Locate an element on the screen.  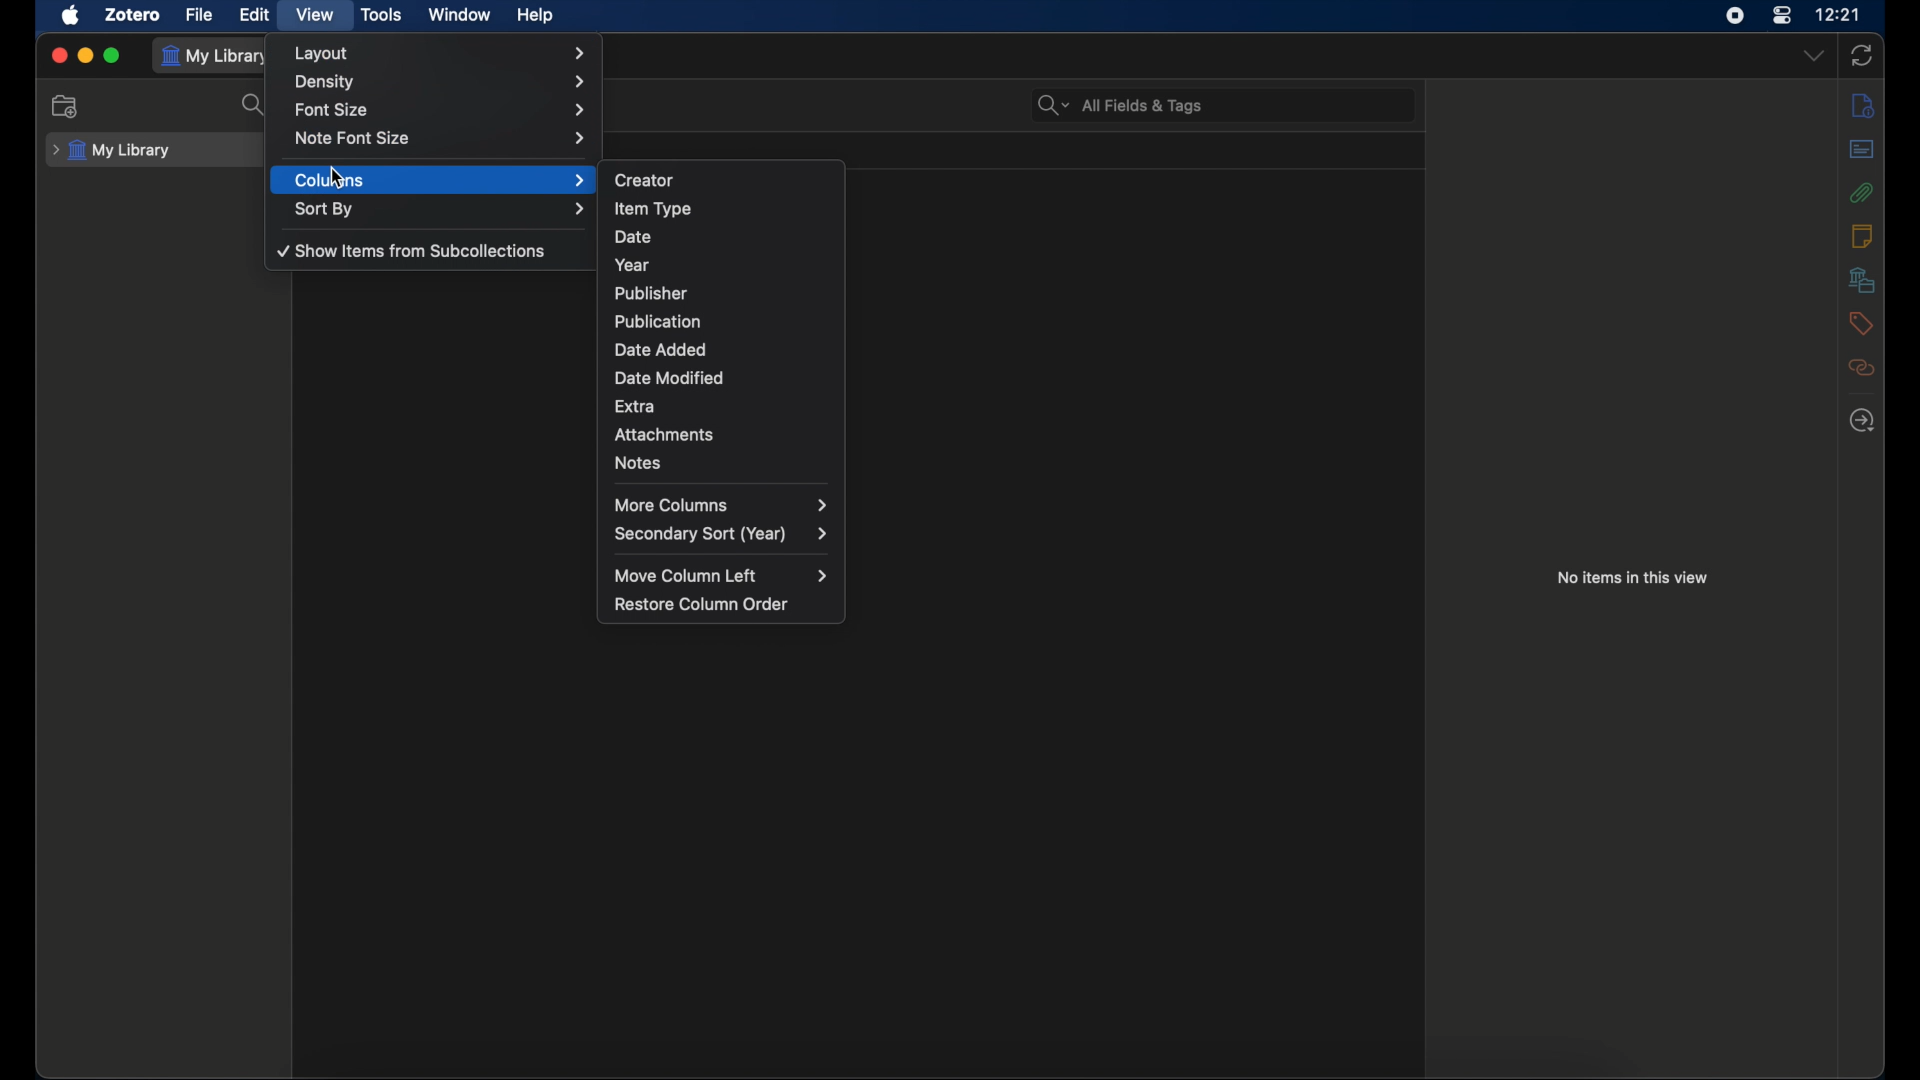
publication is located at coordinates (655, 320).